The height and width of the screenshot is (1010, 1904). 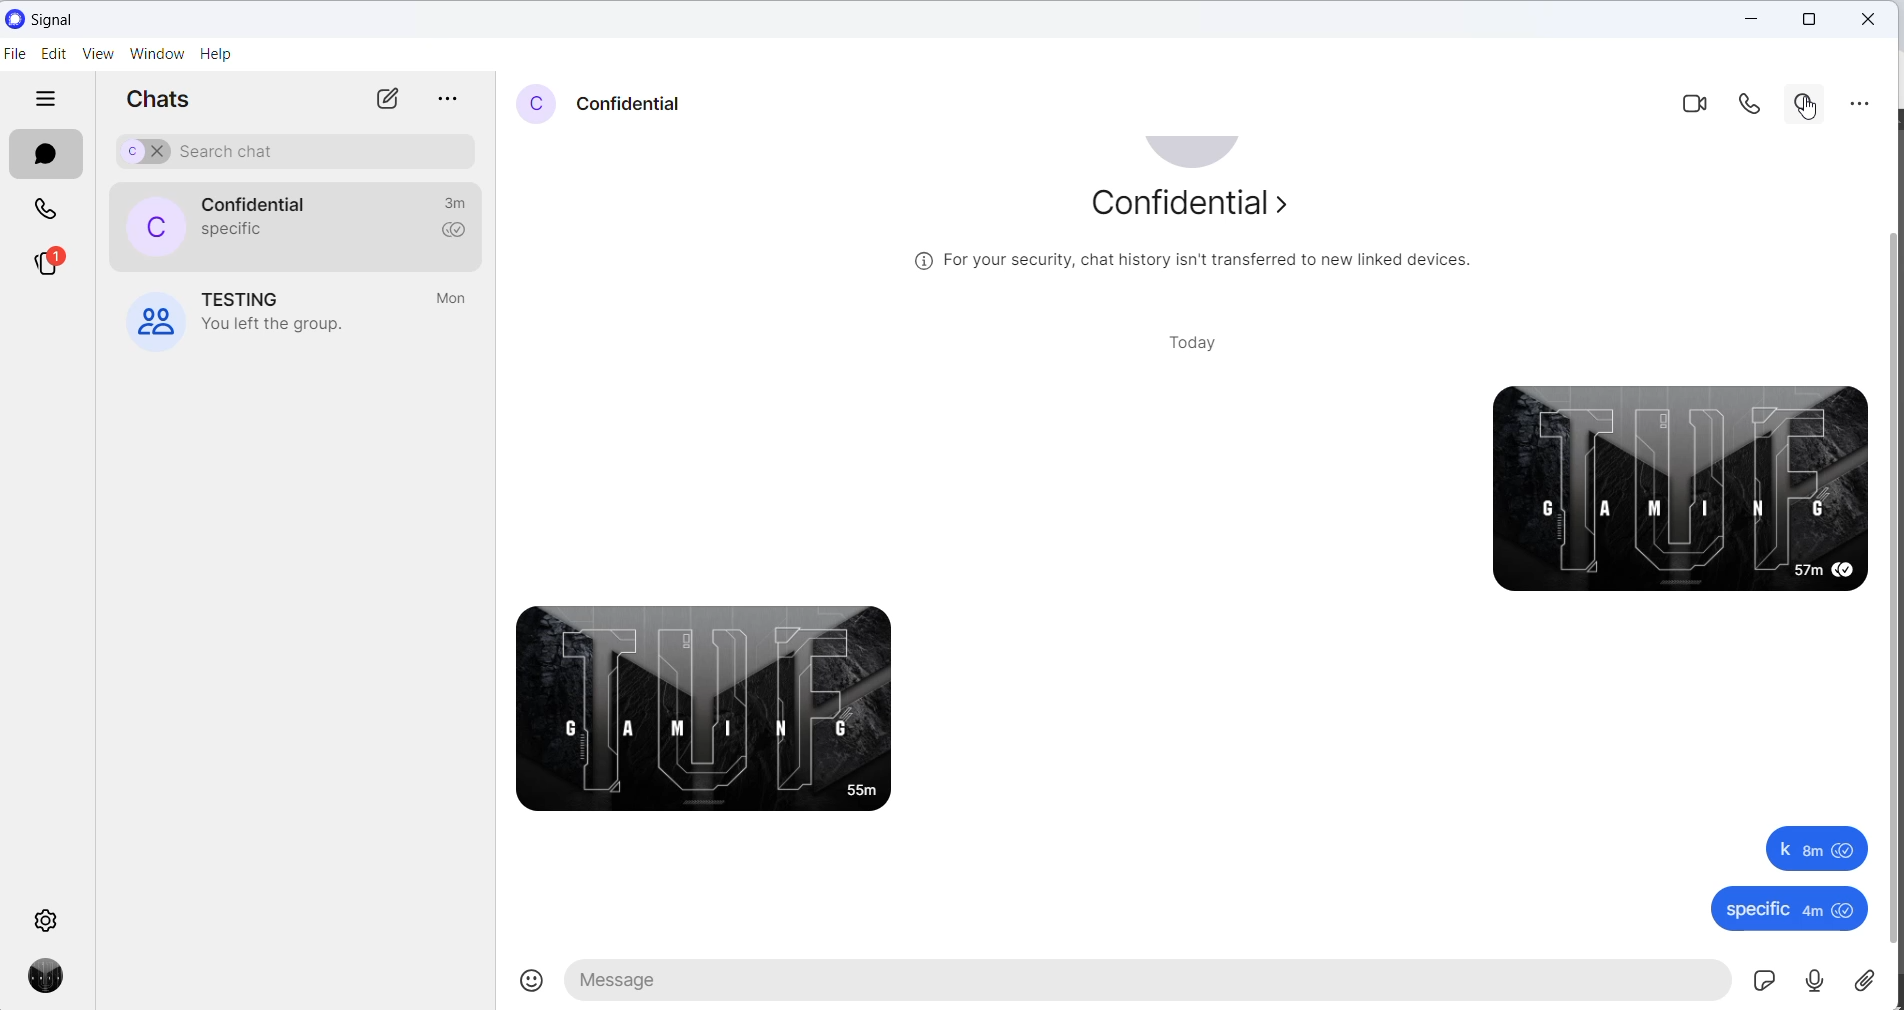 What do you see at coordinates (383, 100) in the screenshot?
I see `new chats` at bounding box center [383, 100].